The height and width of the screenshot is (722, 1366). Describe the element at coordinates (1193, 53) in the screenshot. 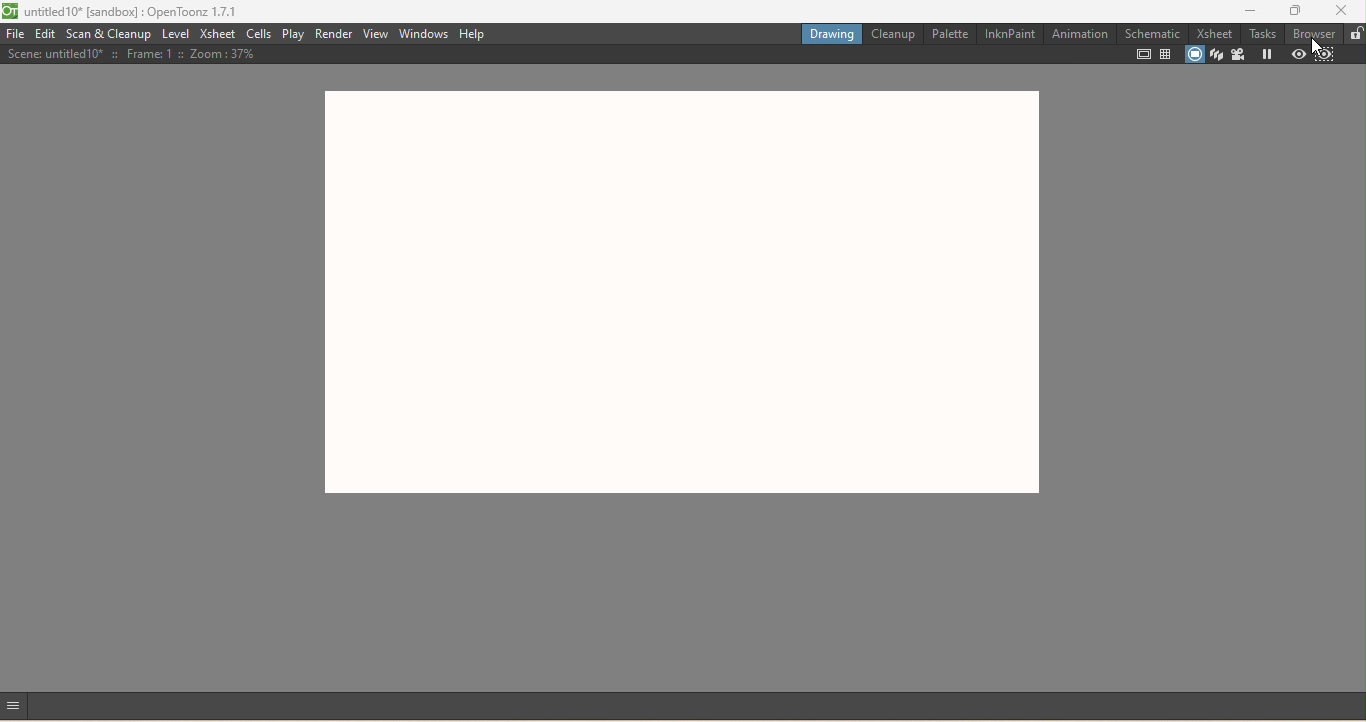

I see `Camera stand view` at that location.